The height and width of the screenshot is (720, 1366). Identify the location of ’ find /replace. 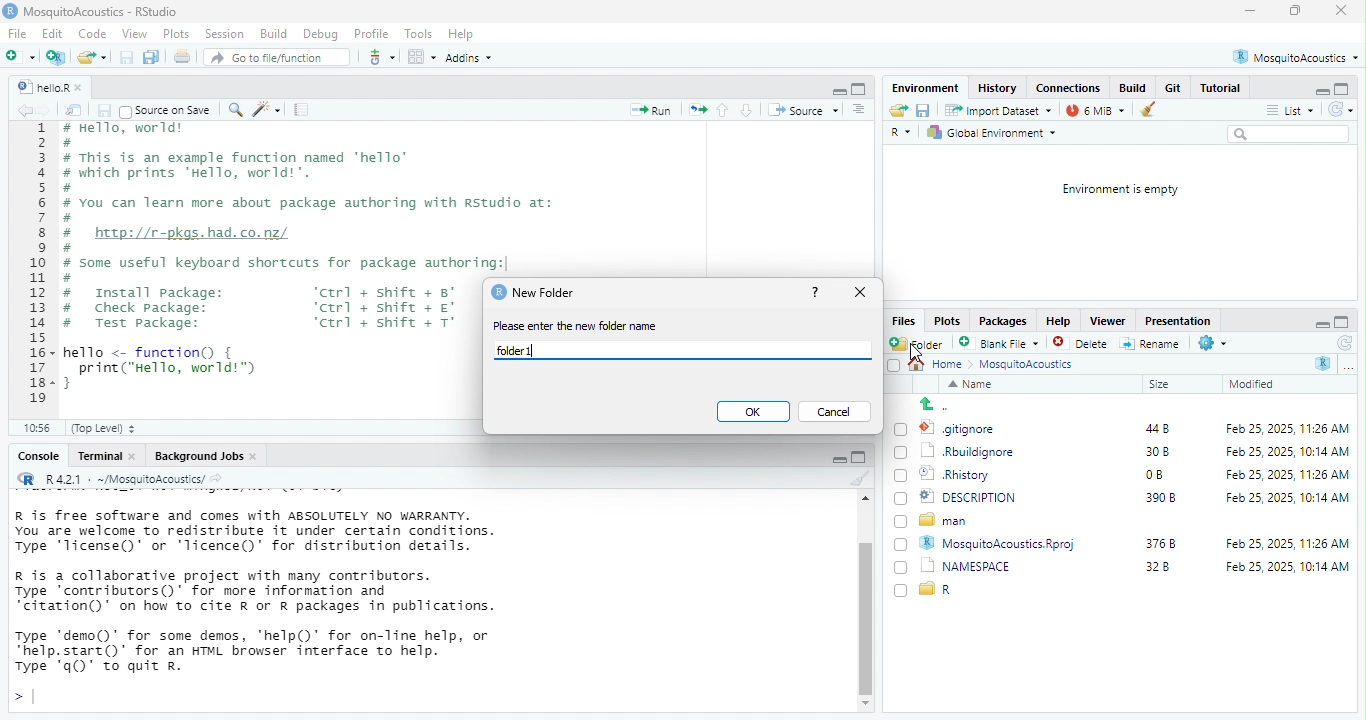
(237, 111).